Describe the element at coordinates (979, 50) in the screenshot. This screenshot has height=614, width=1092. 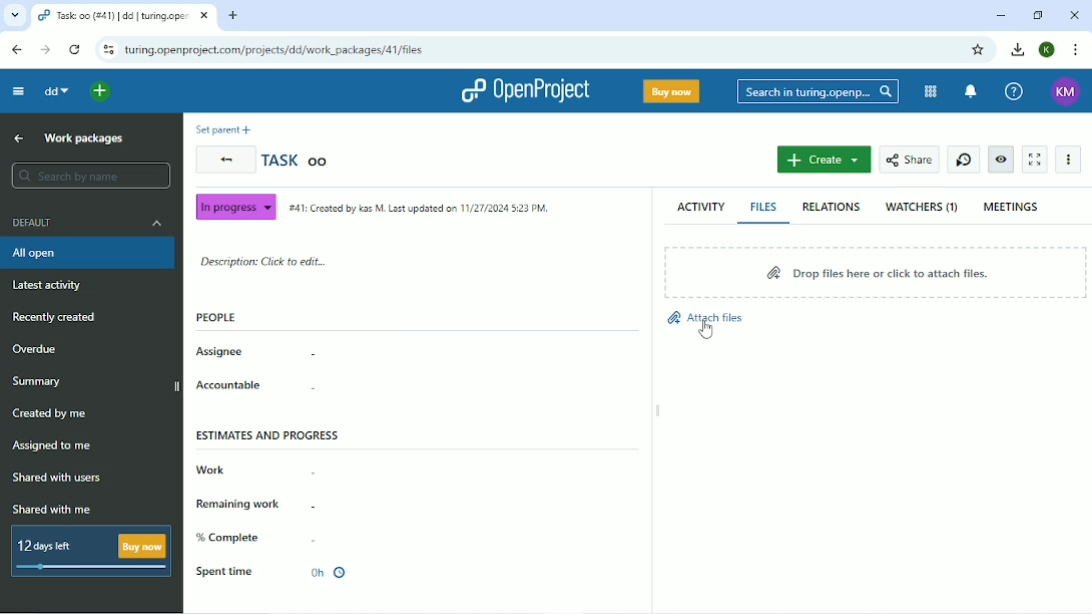
I see `Bookmark this tab` at that location.